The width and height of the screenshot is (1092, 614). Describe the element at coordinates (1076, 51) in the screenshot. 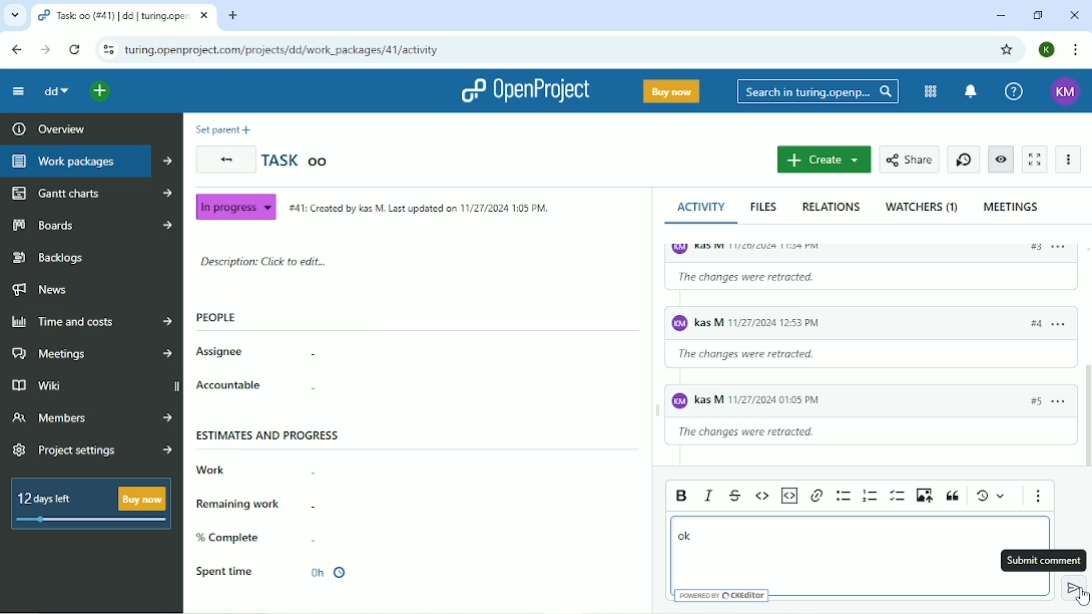

I see `Customize and control google chrome` at that location.